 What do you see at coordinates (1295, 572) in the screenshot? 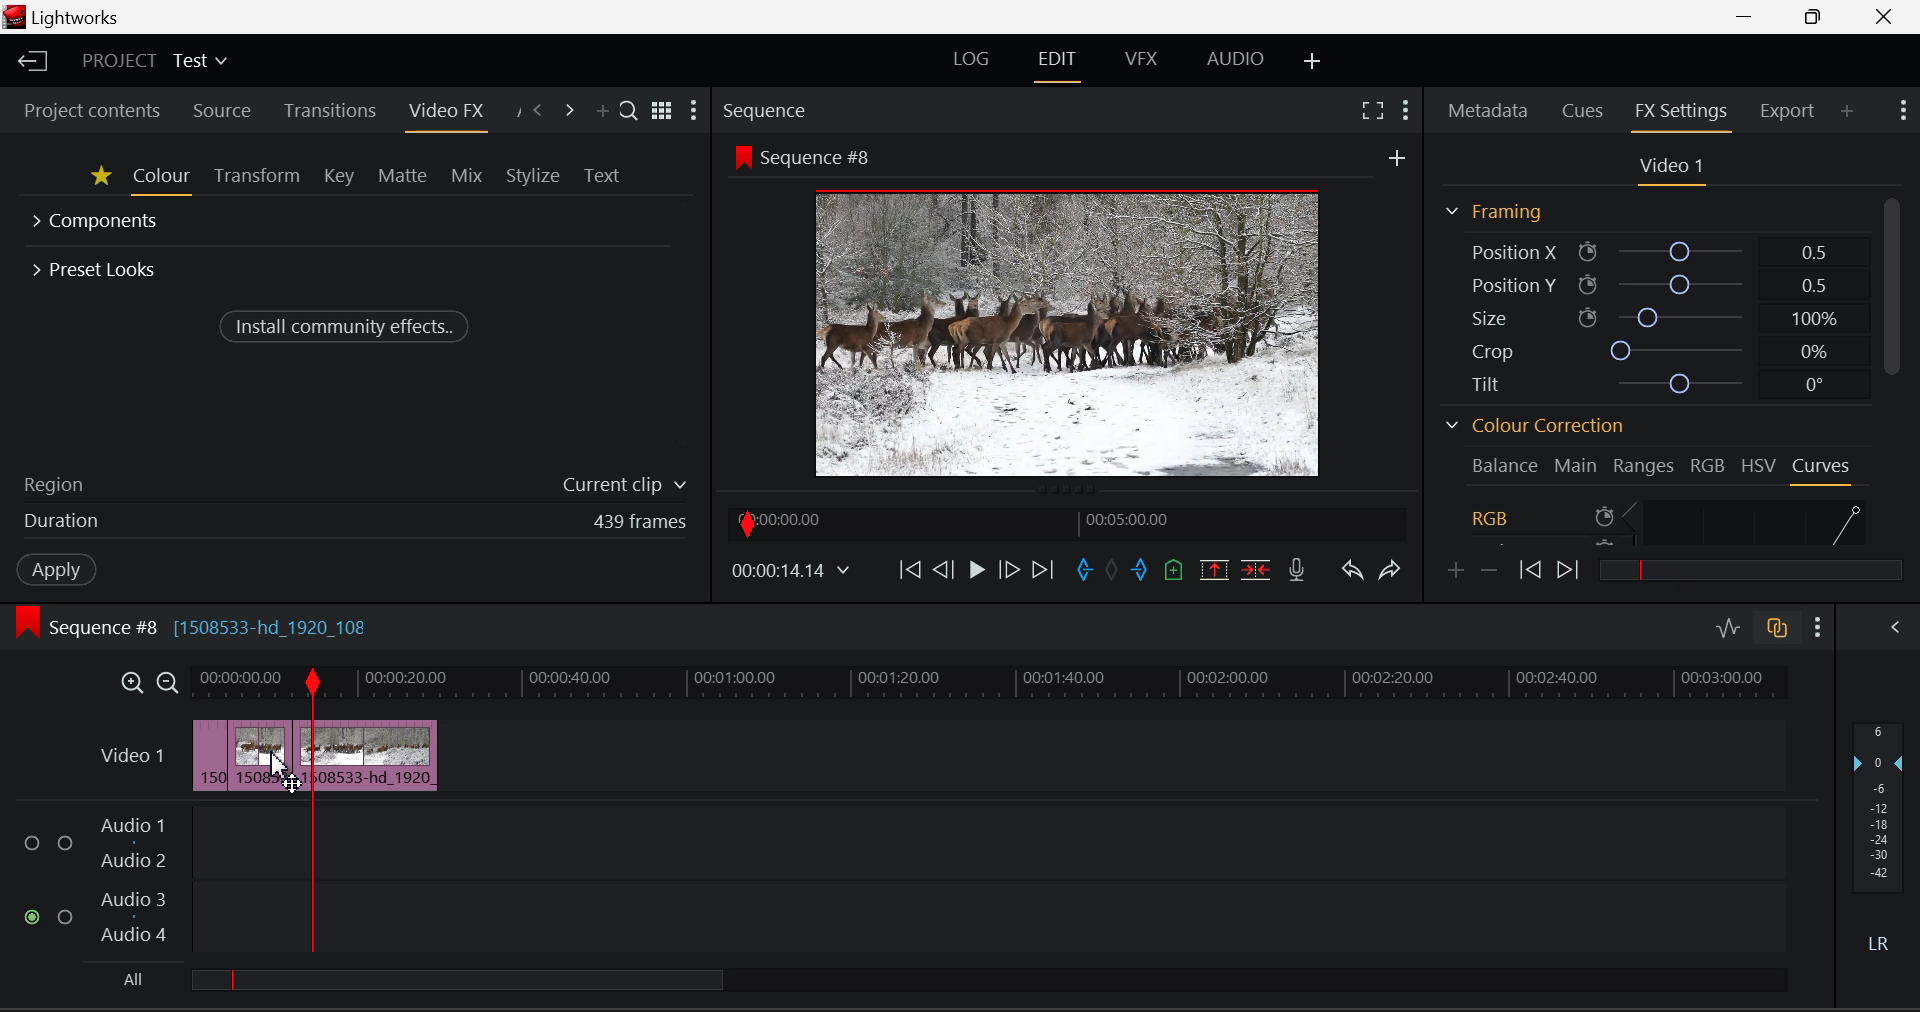
I see `Record Voiceover` at bounding box center [1295, 572].